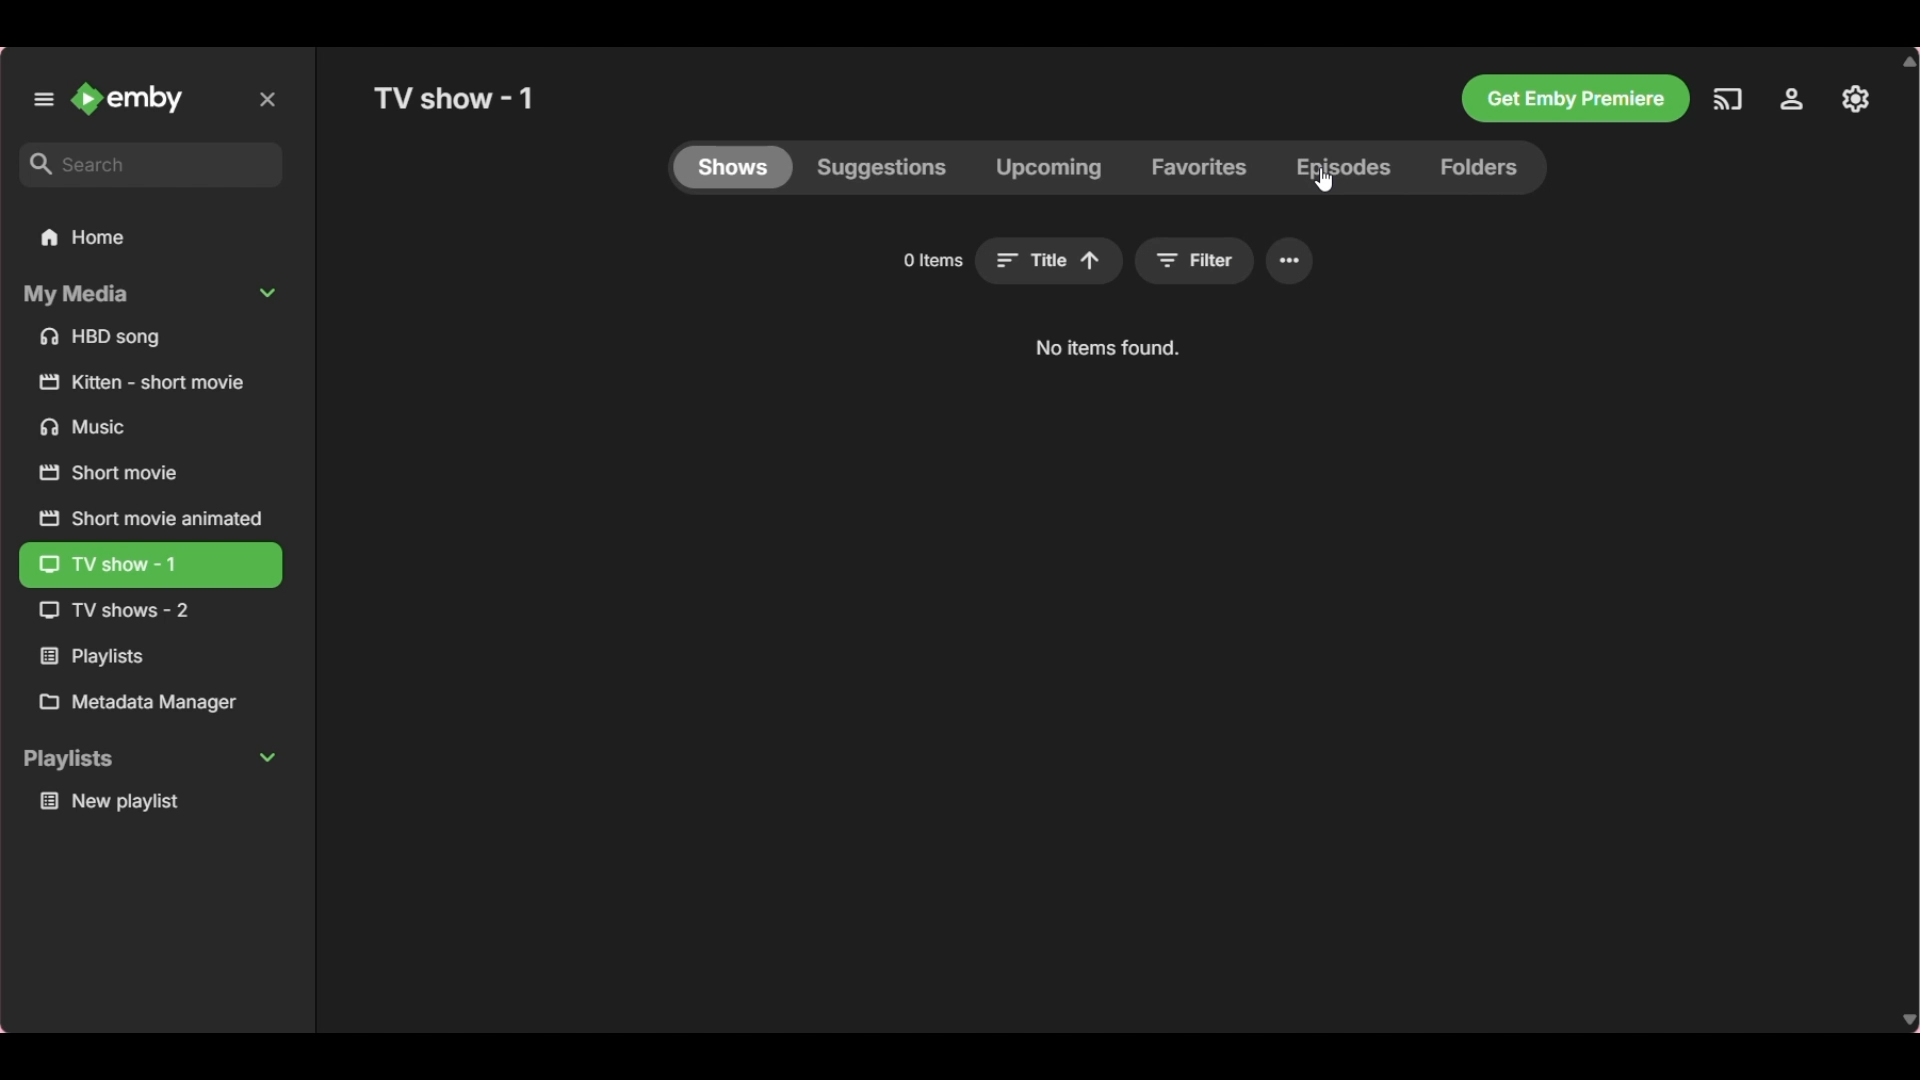  Describe the element at coordinates (453, 98) in the screenshot. I see `Title of current page` at that location.